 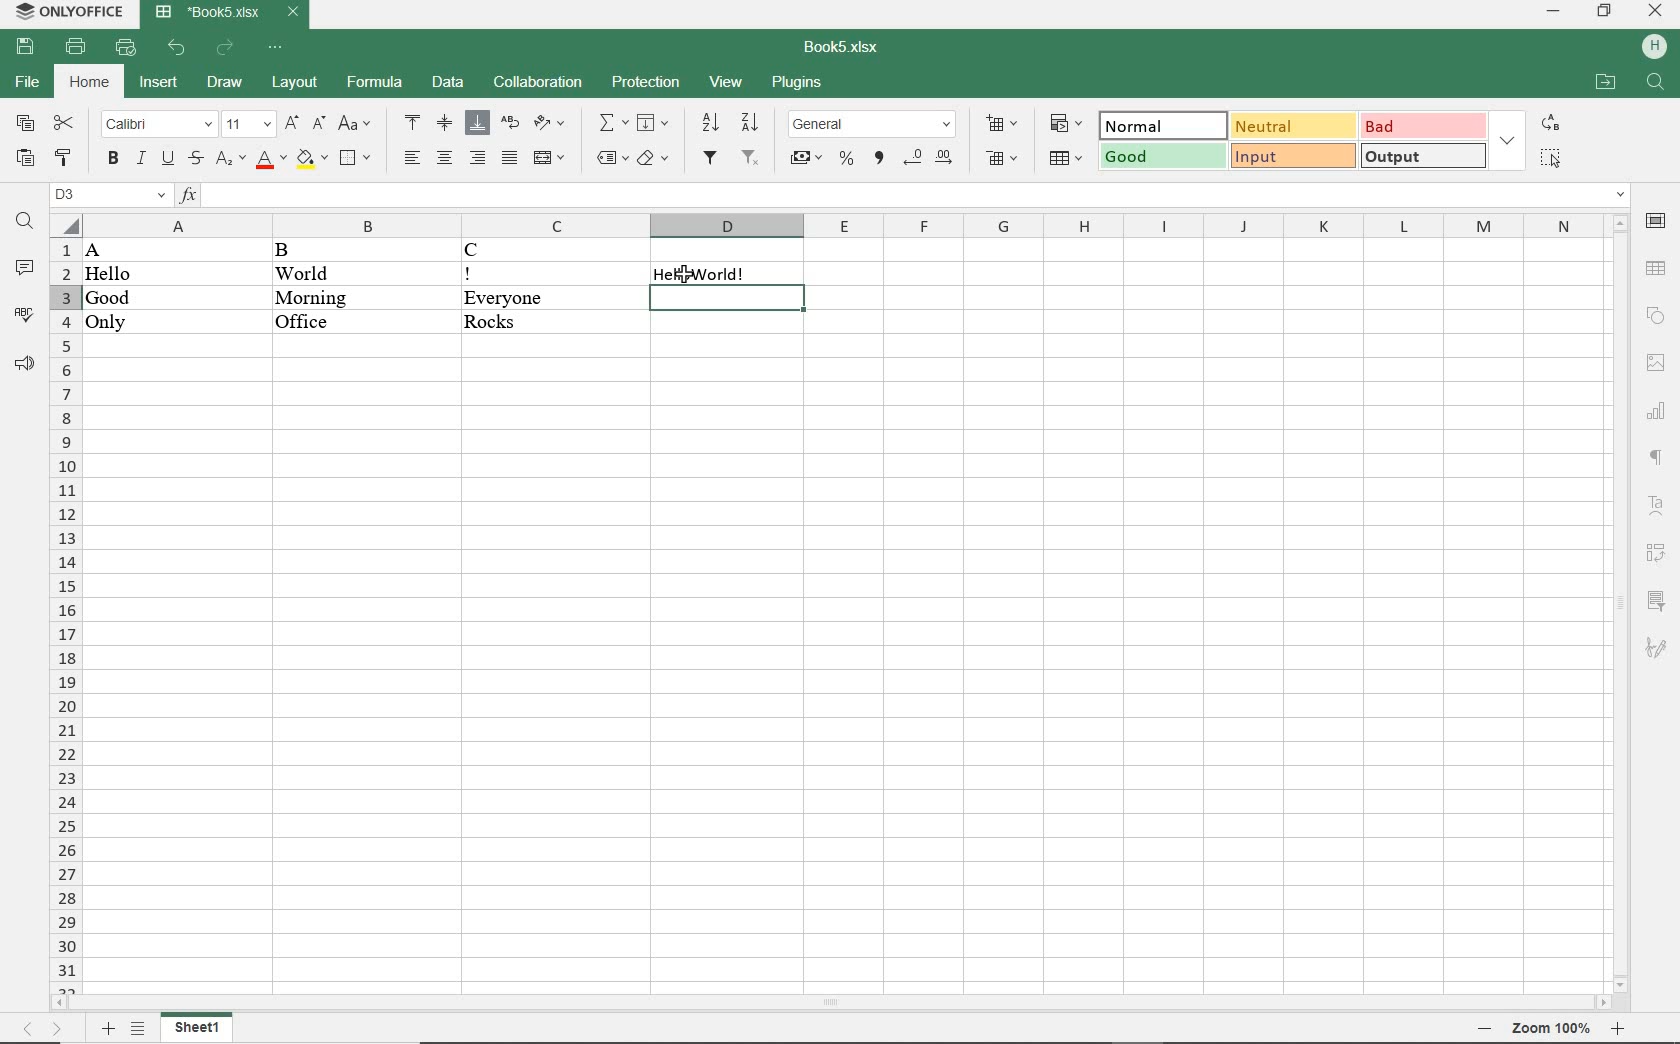 What do you see at coordinates (931, 157) in the screenshot?
I see `CHANGE DECIMAL` at bounding box center [931, 157].